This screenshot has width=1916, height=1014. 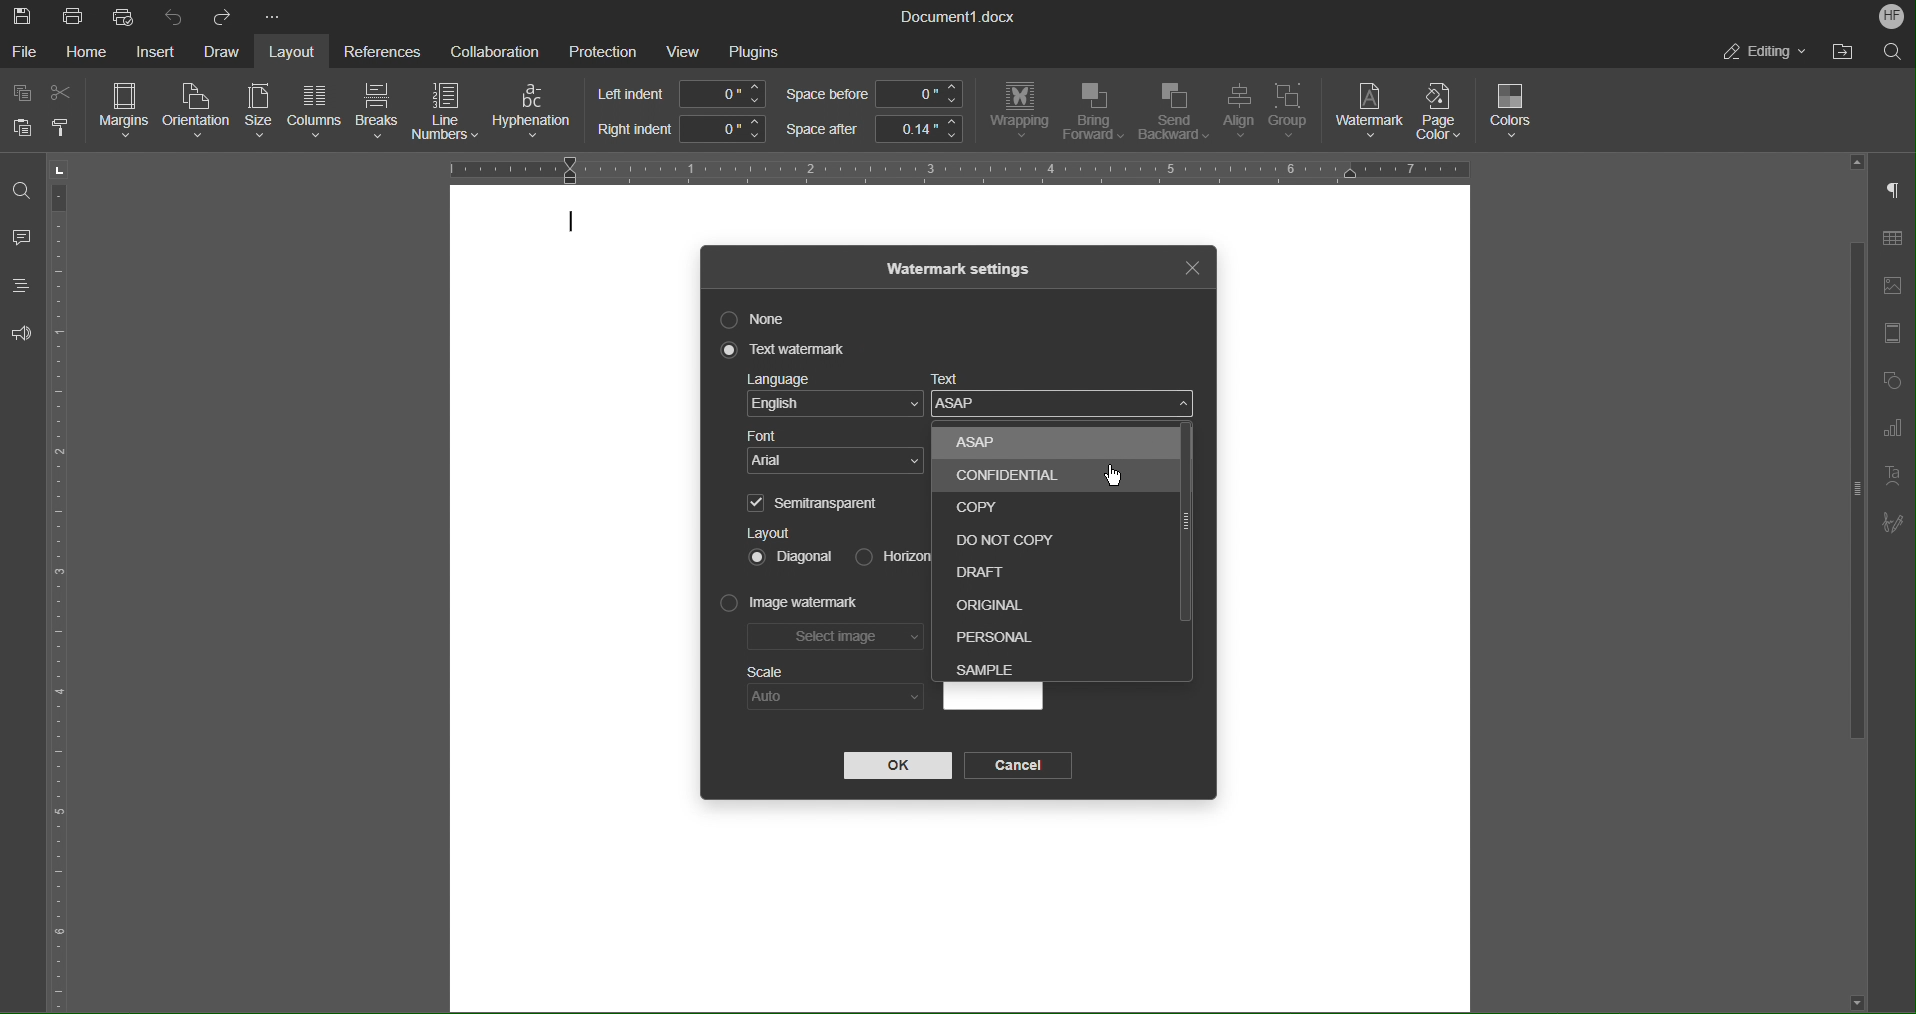 What do you see at coordinates (154, 52) in the screenshot?
I see `Insert` at bounding box center [154, 52].